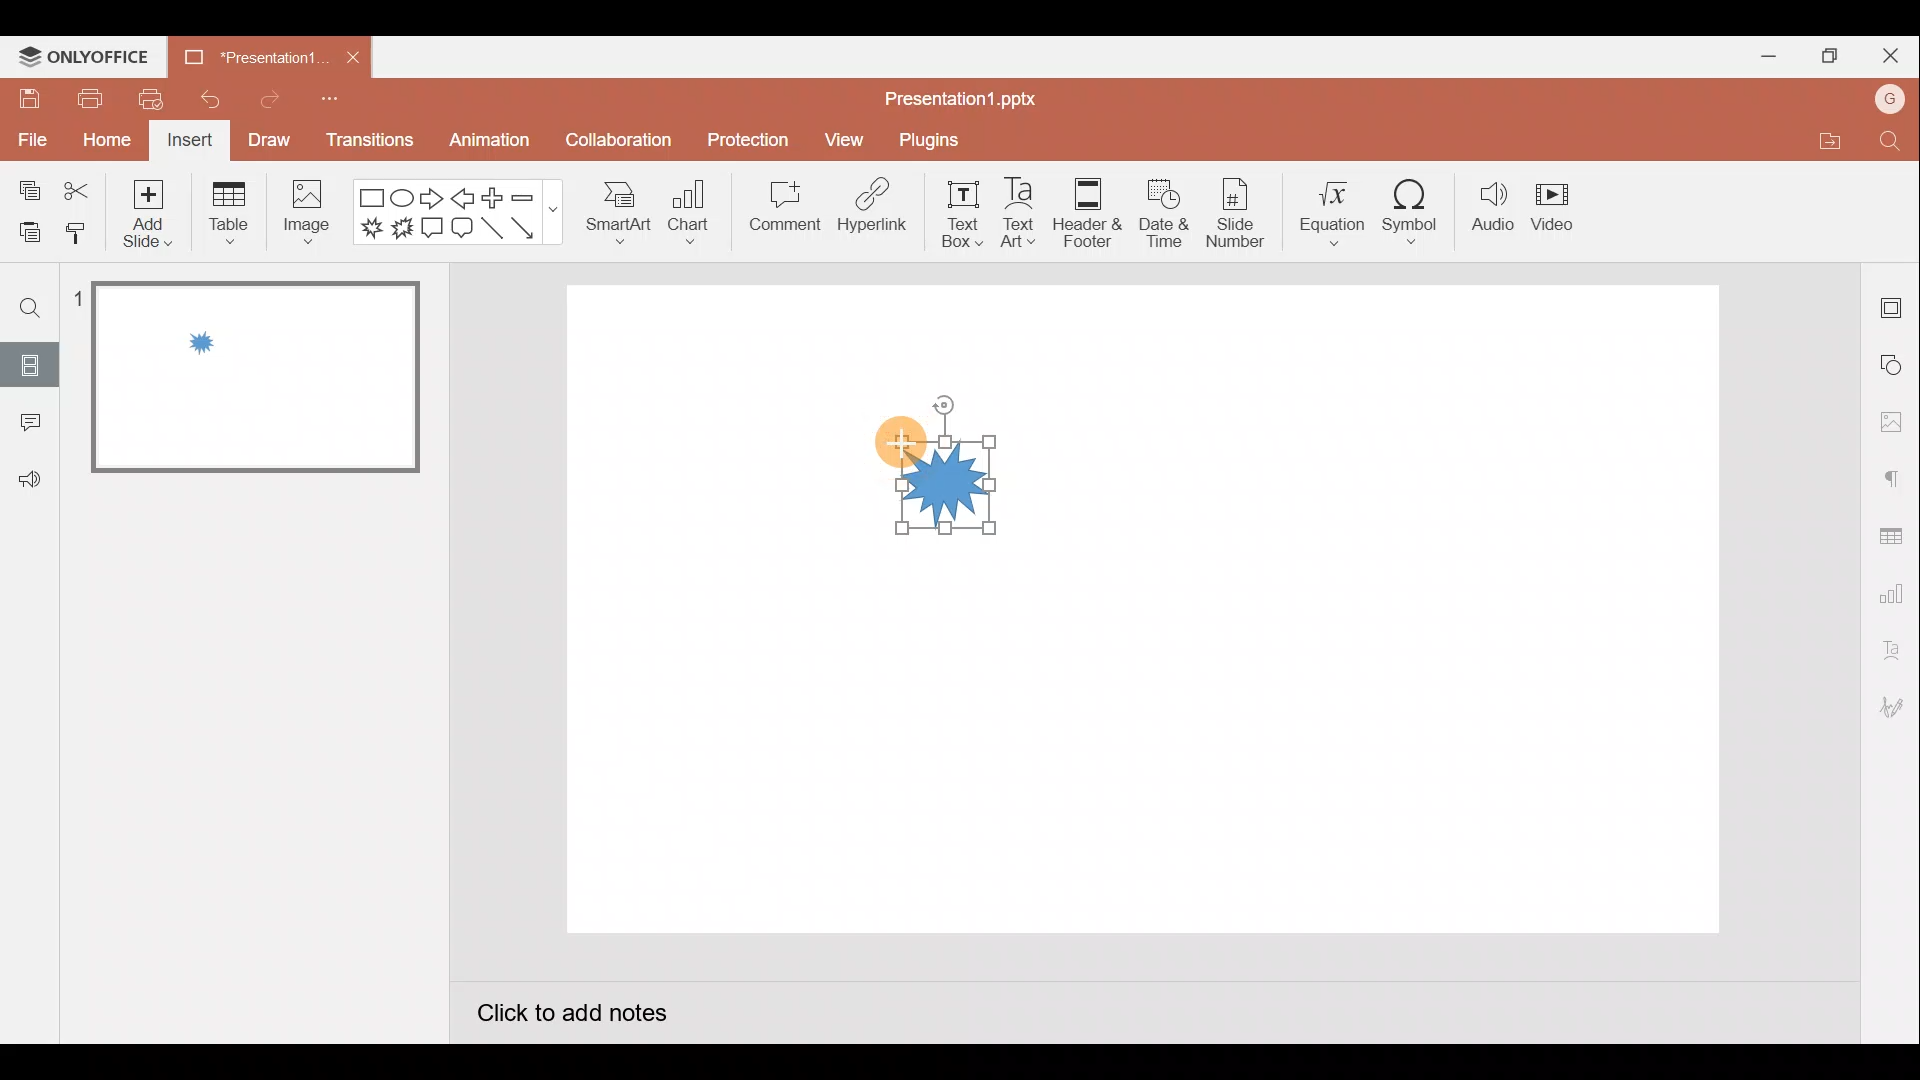 The image size is (1920, 1080). I want to click on Left arrow, so click(464, 197).